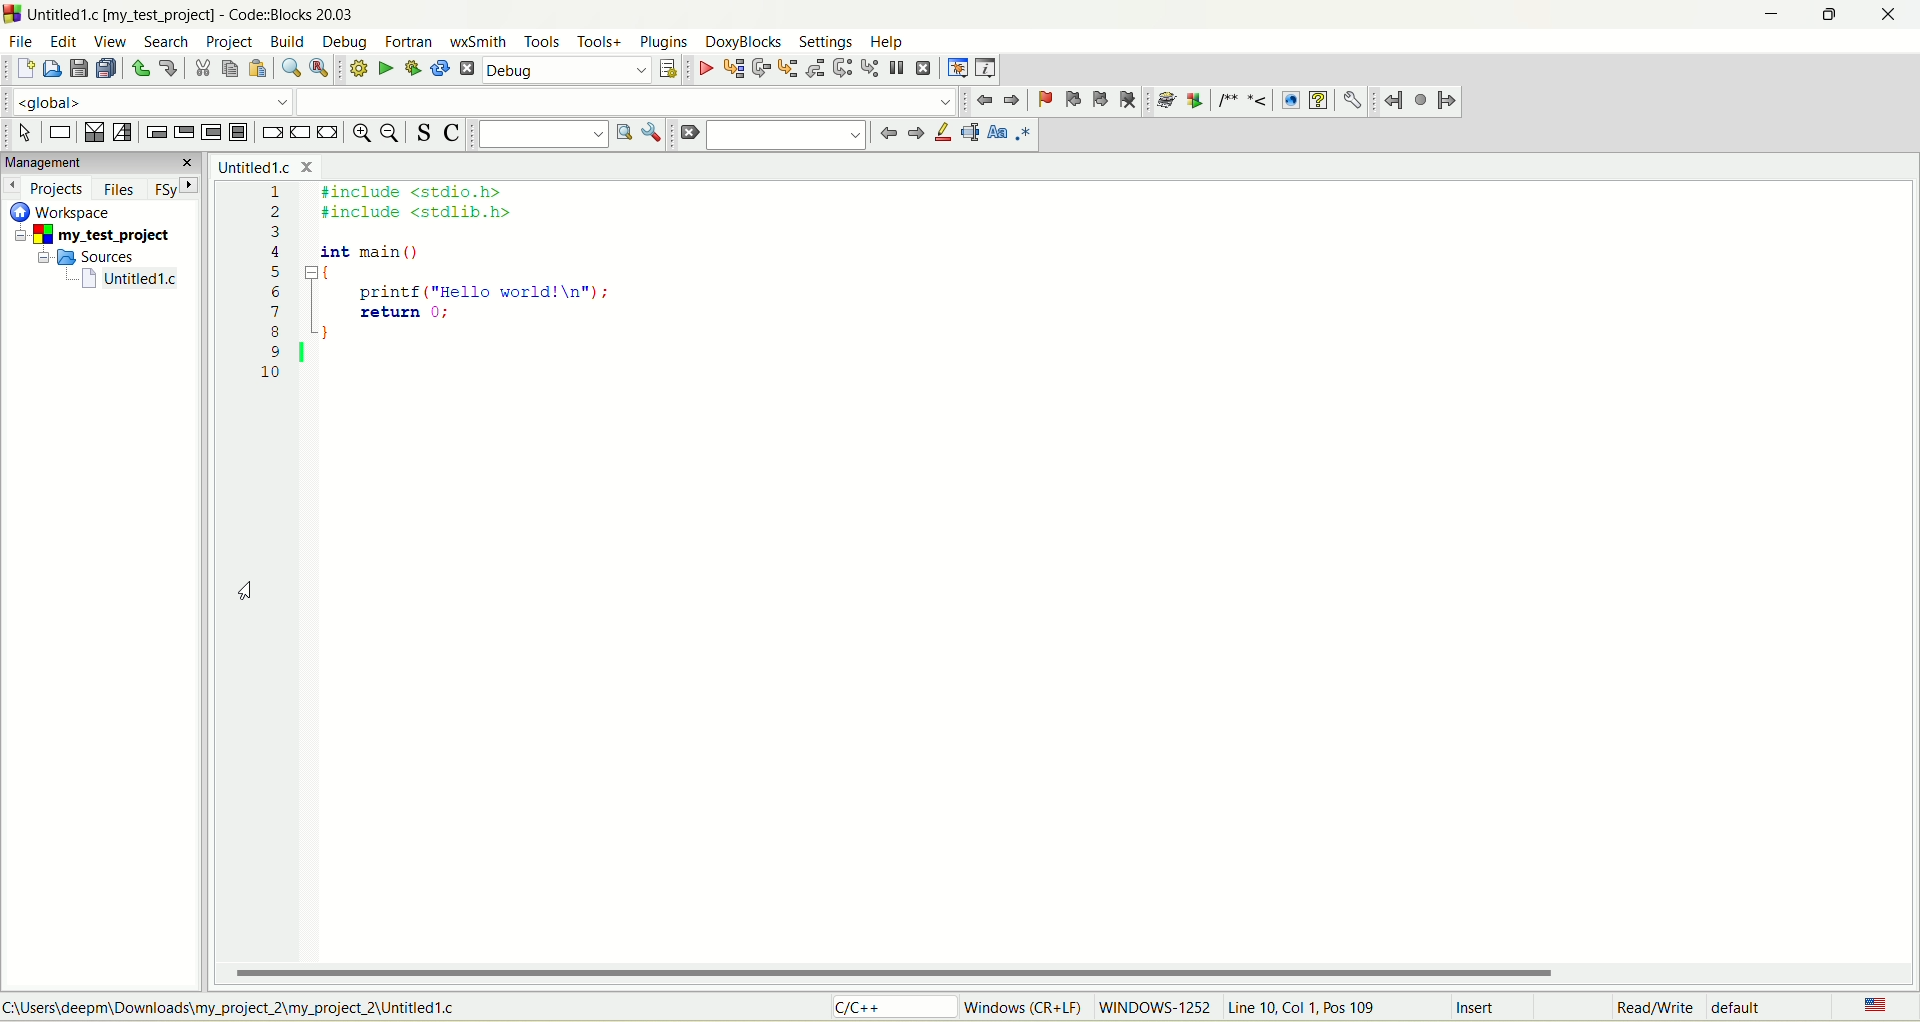 The width and height of the screenshot is (1920, 1022). What do you see at coordinates (1071, 100) in the screenshot?
I see `previous bookmark` at bounding box center [1071, 100].